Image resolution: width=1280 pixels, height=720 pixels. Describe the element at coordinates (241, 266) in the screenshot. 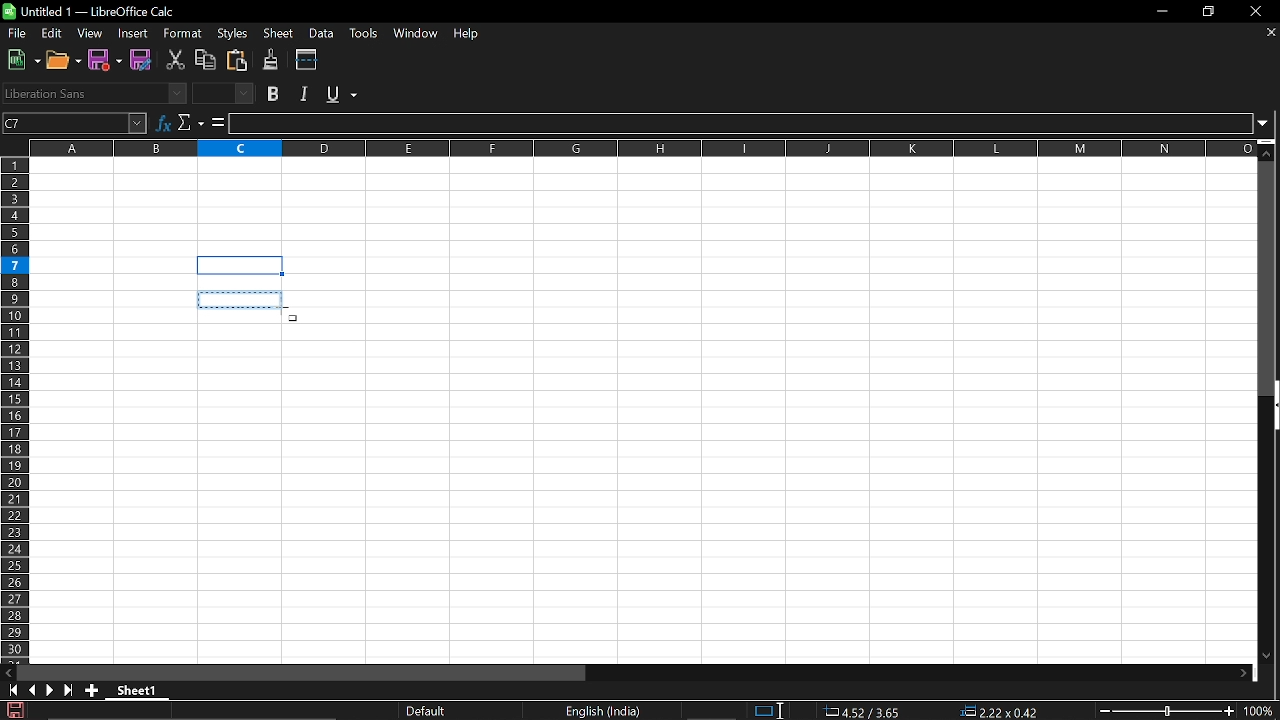

I see `selected cell` at that location.